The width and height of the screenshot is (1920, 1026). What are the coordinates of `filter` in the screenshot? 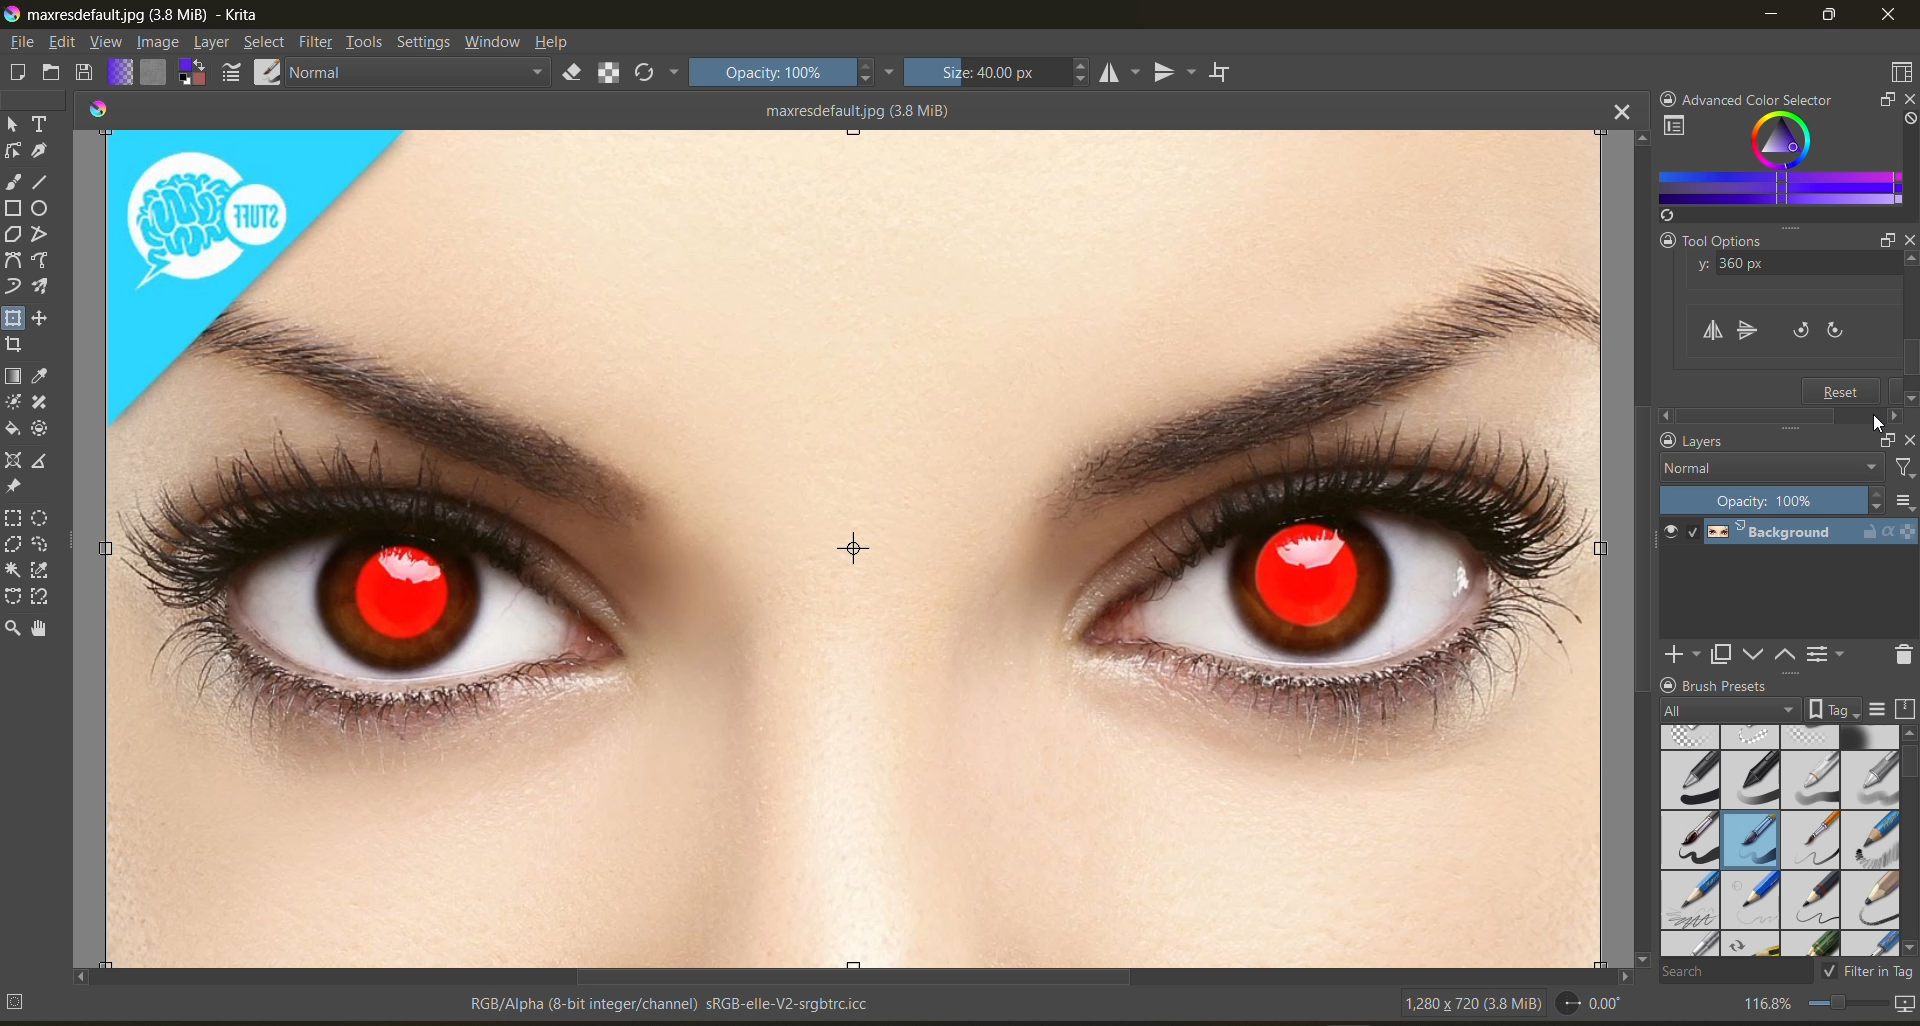 It's located at (1902, 468).